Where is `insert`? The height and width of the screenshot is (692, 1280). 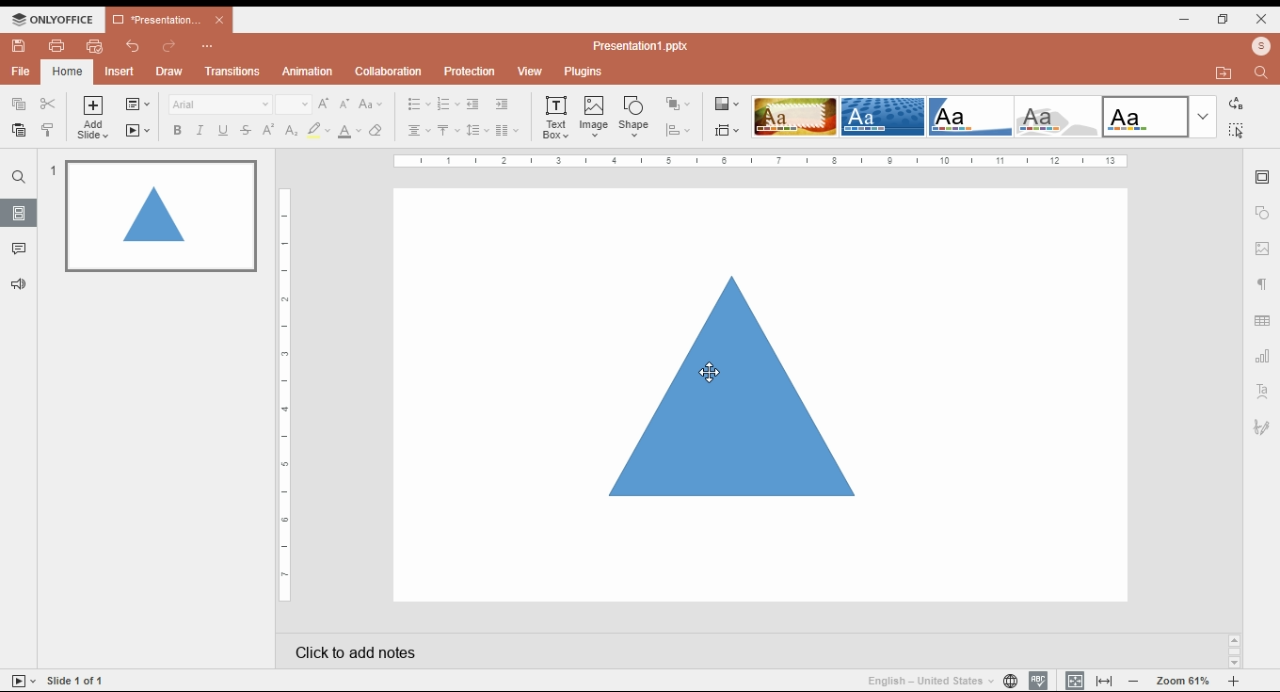
insert is located at coordinates (121, 70).